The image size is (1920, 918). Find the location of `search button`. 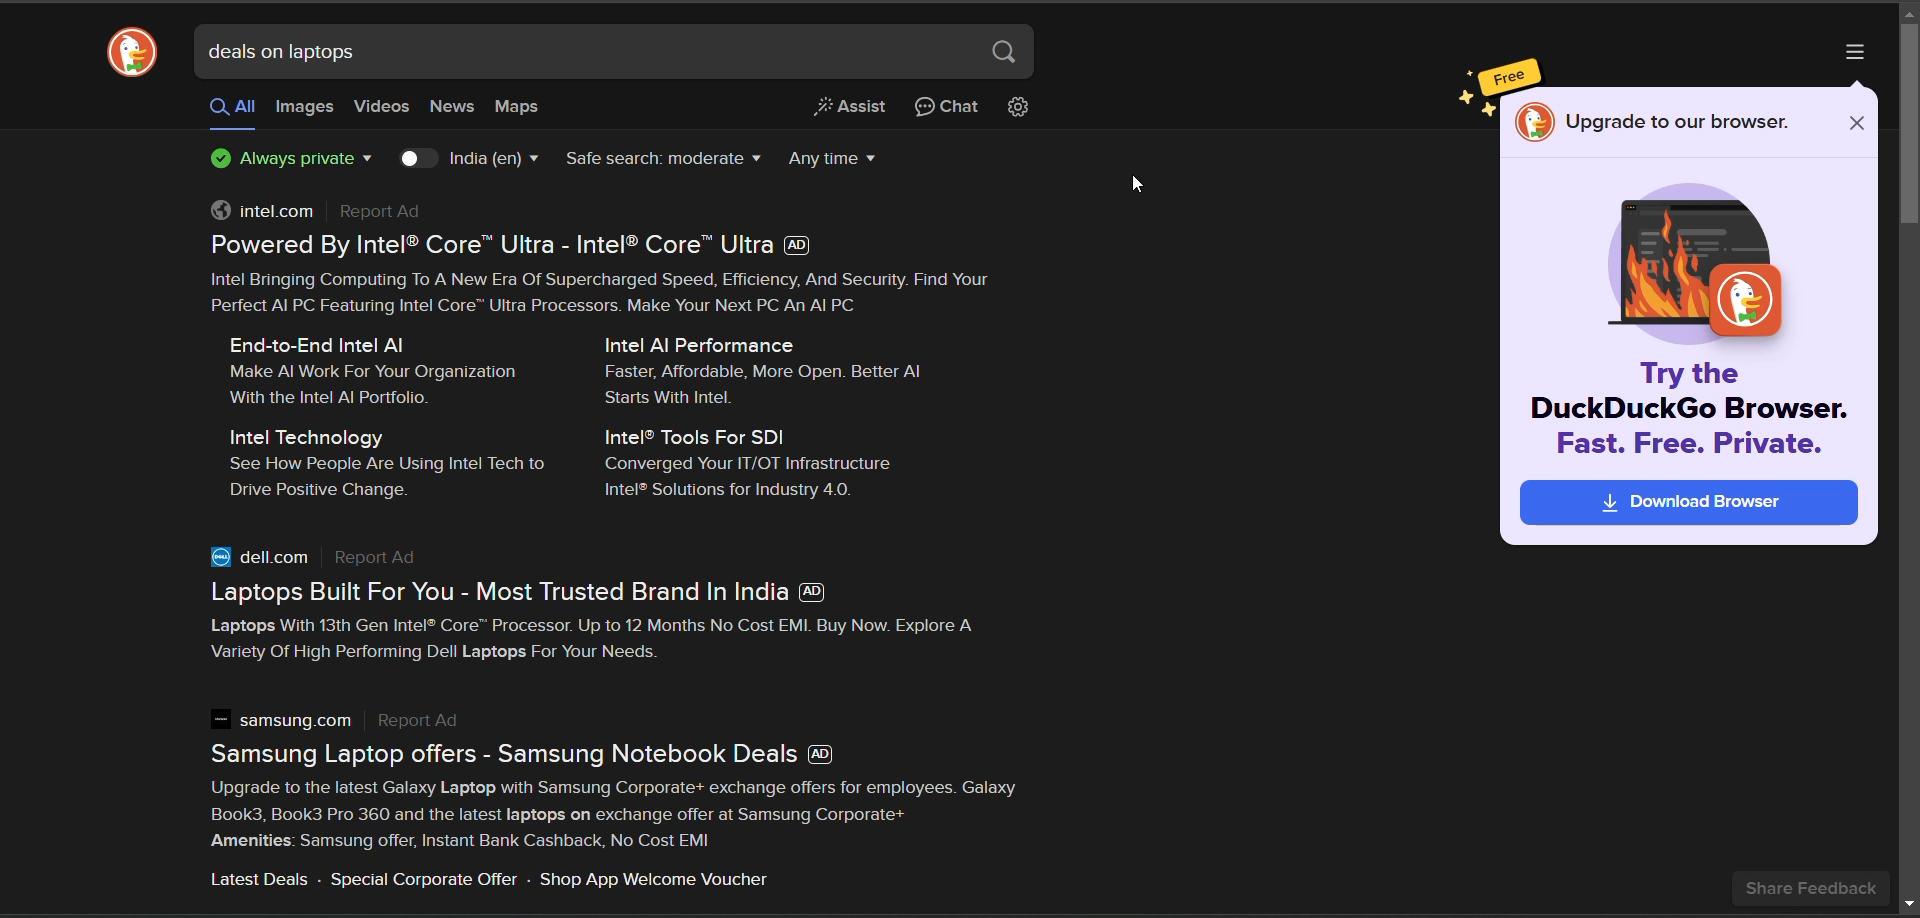

search button is located at coordinates (1008, 55).